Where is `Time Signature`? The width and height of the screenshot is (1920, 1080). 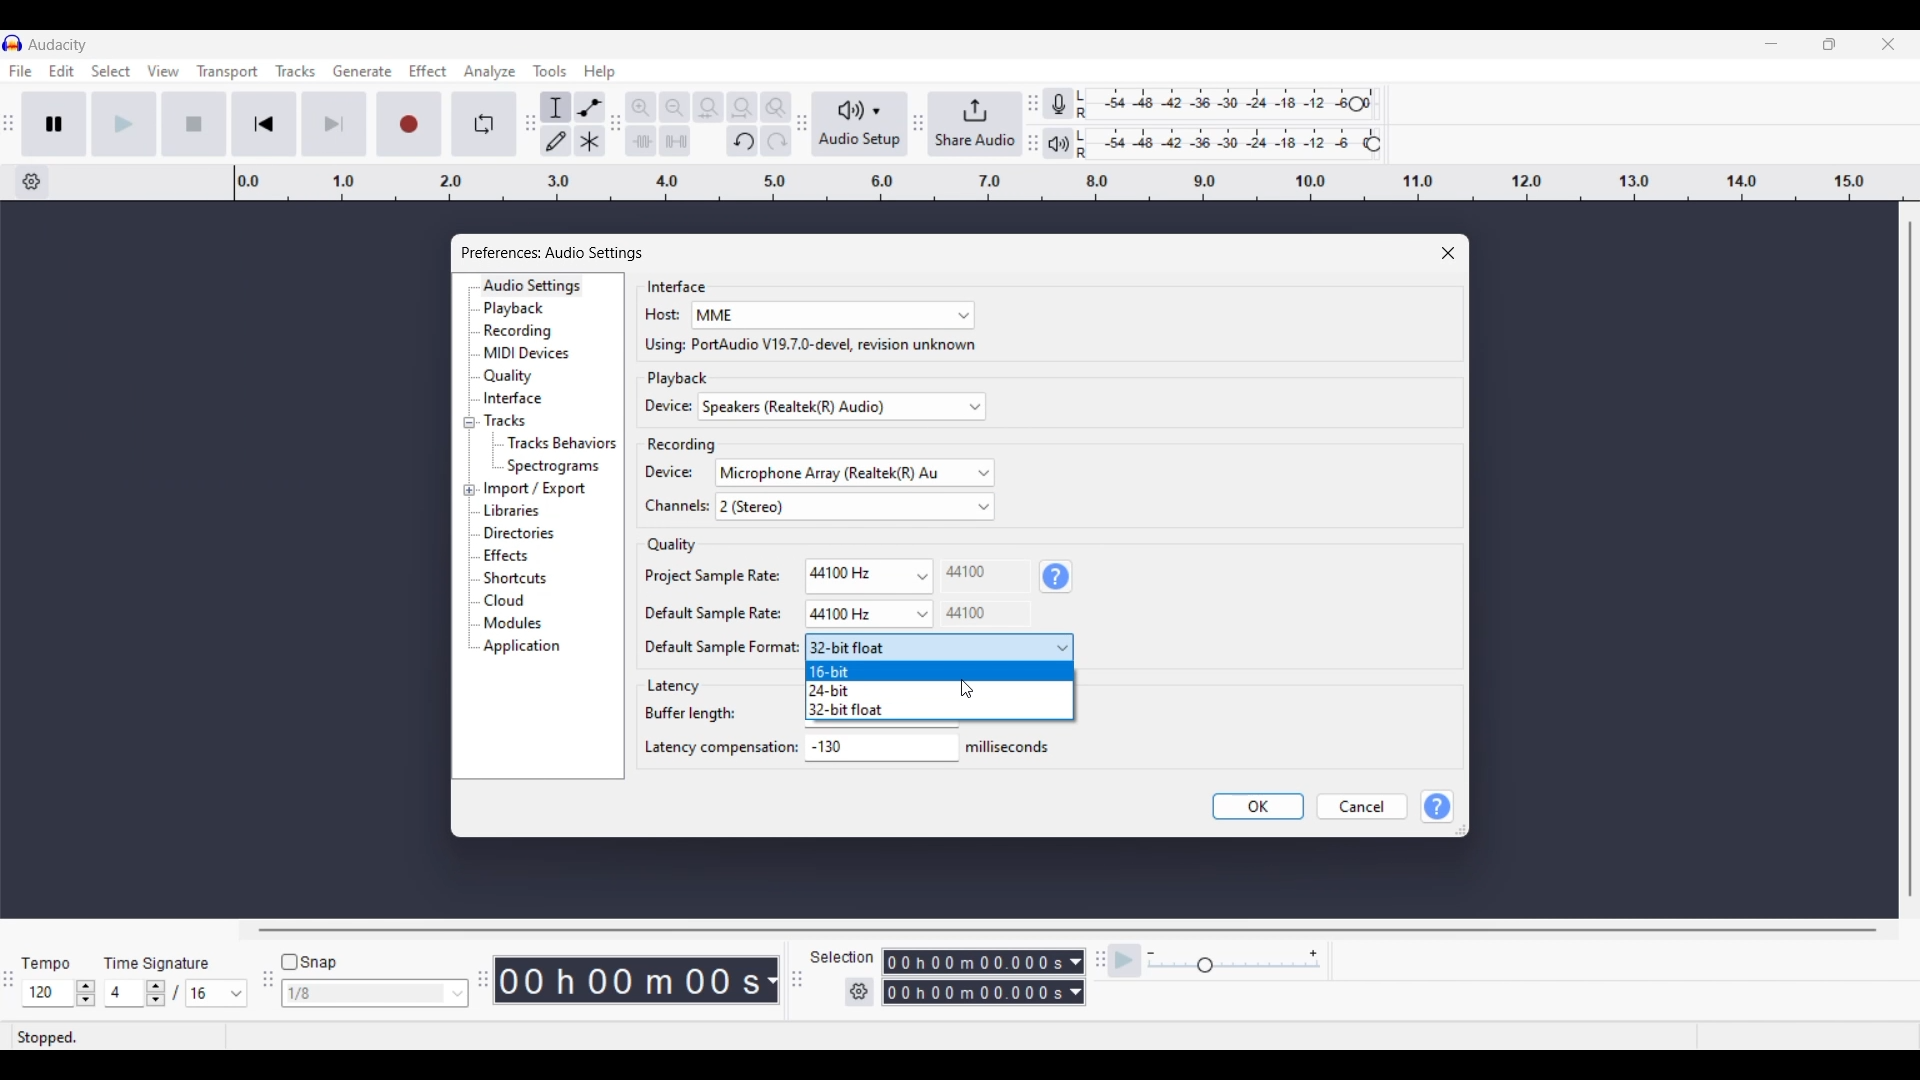 Time Signature is located at coordinates (160, 962).